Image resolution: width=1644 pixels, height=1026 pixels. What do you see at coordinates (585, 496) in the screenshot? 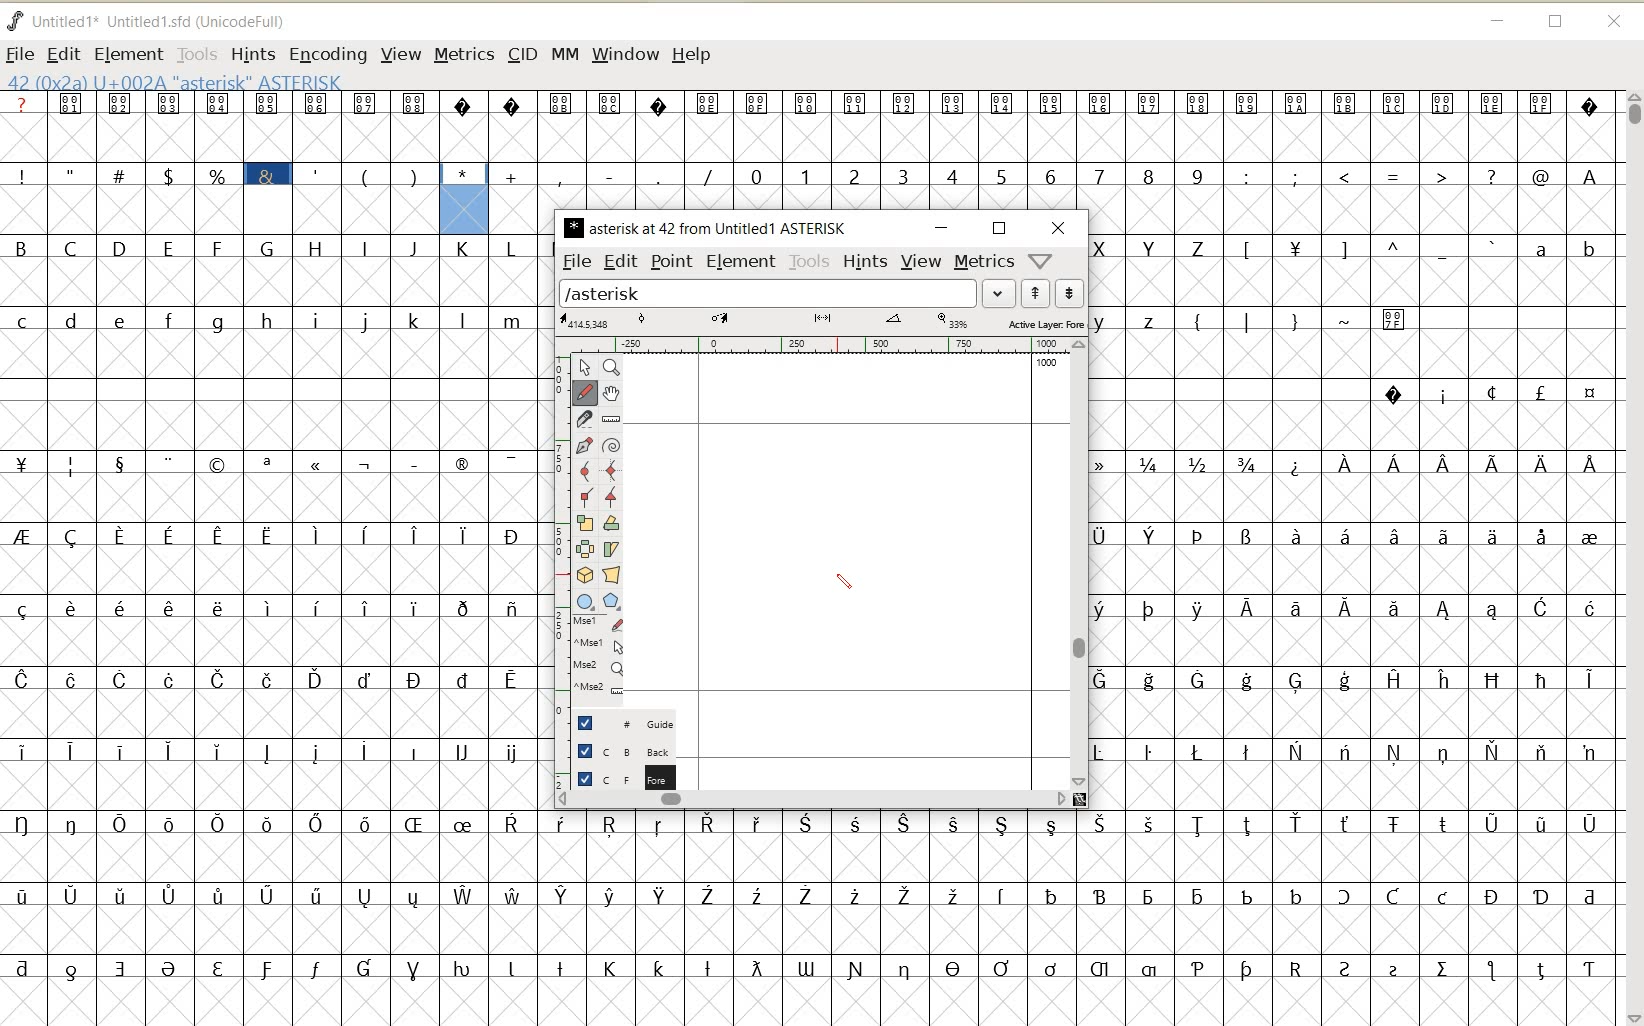
I see `add a corner point` at bounding box center [585, 496].